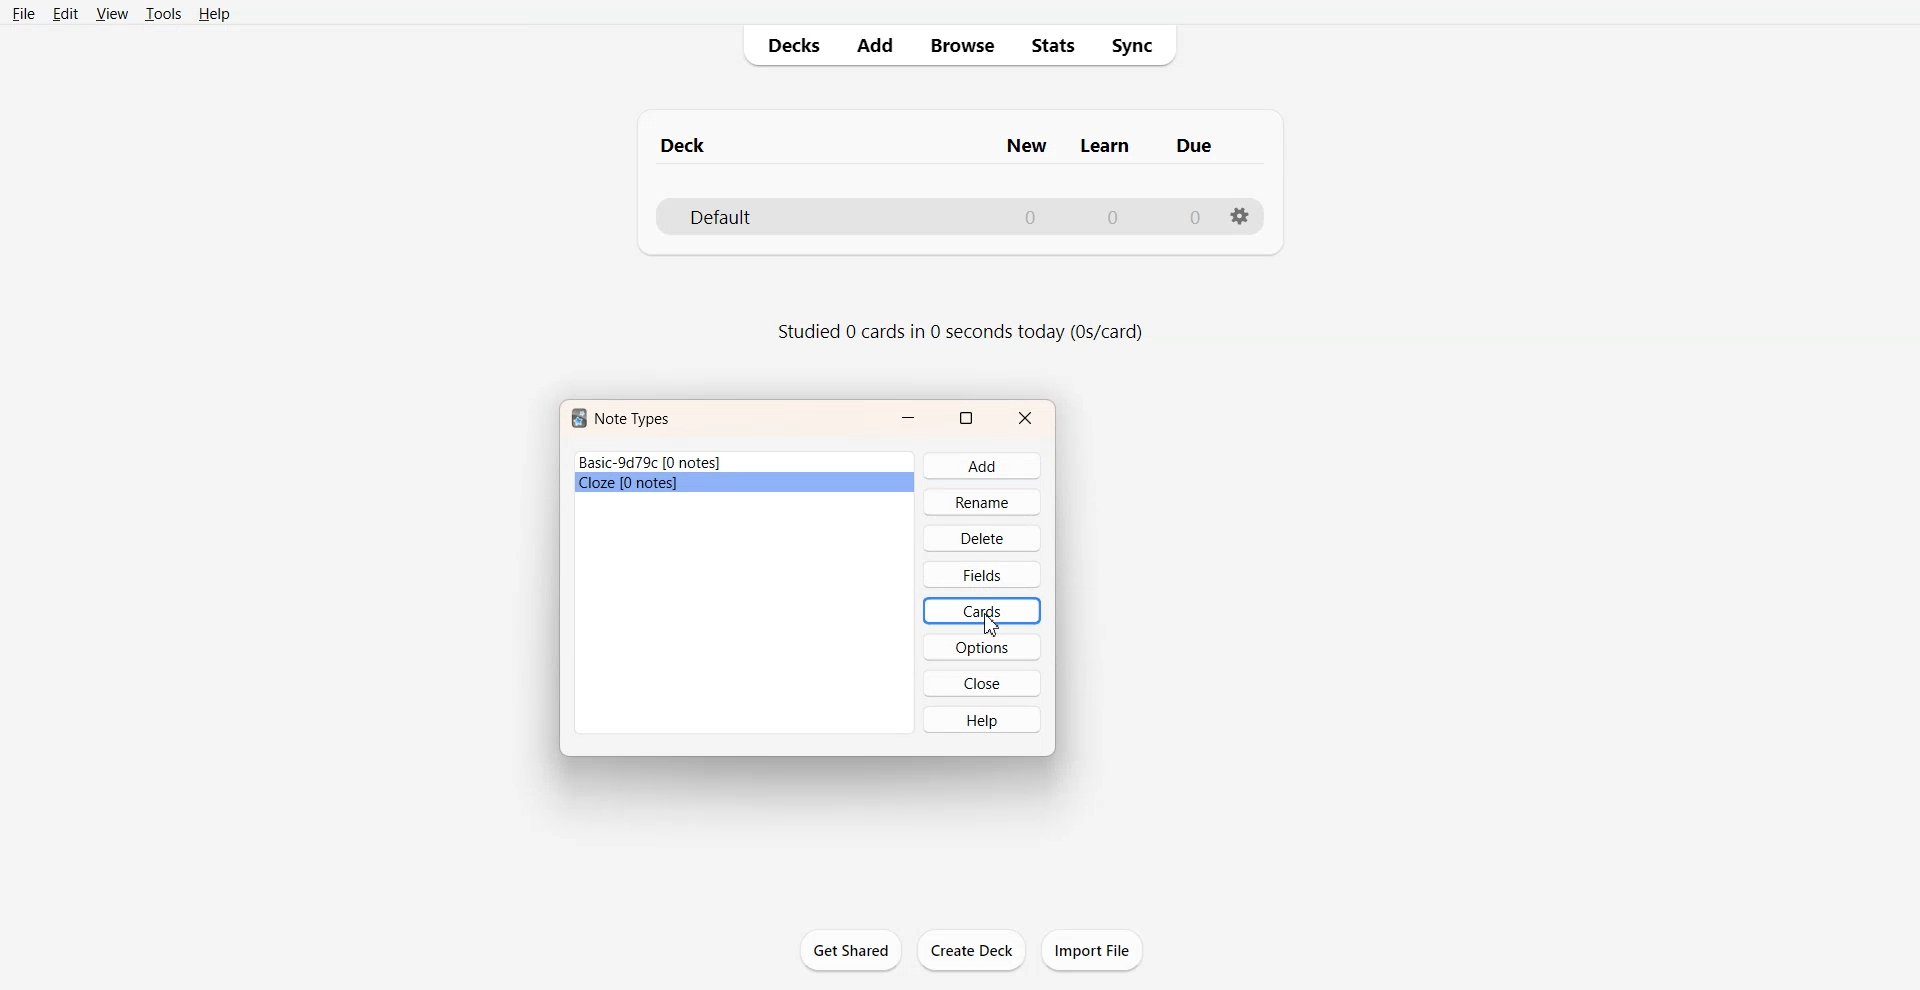 The image size is (1920, 990). I want to click on Text 2, so click(960, 331).